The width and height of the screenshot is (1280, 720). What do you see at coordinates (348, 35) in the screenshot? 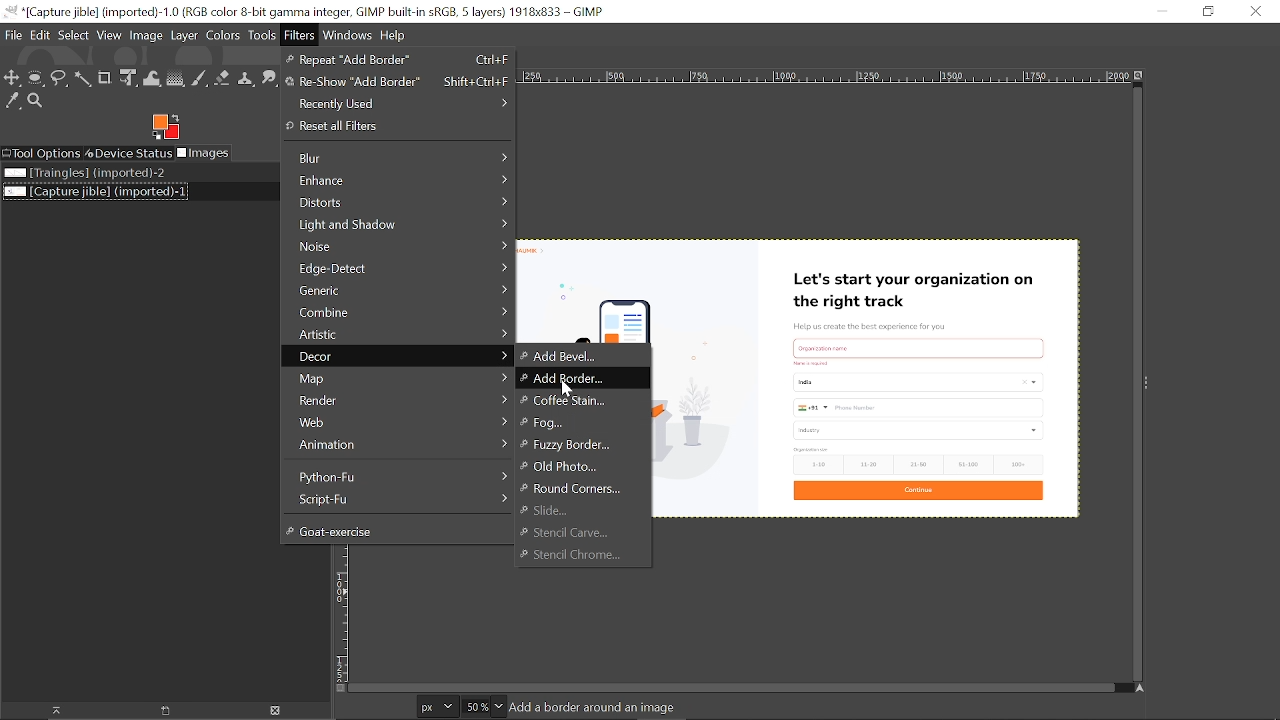
I see `Windows` at bounding box center [348, 35].